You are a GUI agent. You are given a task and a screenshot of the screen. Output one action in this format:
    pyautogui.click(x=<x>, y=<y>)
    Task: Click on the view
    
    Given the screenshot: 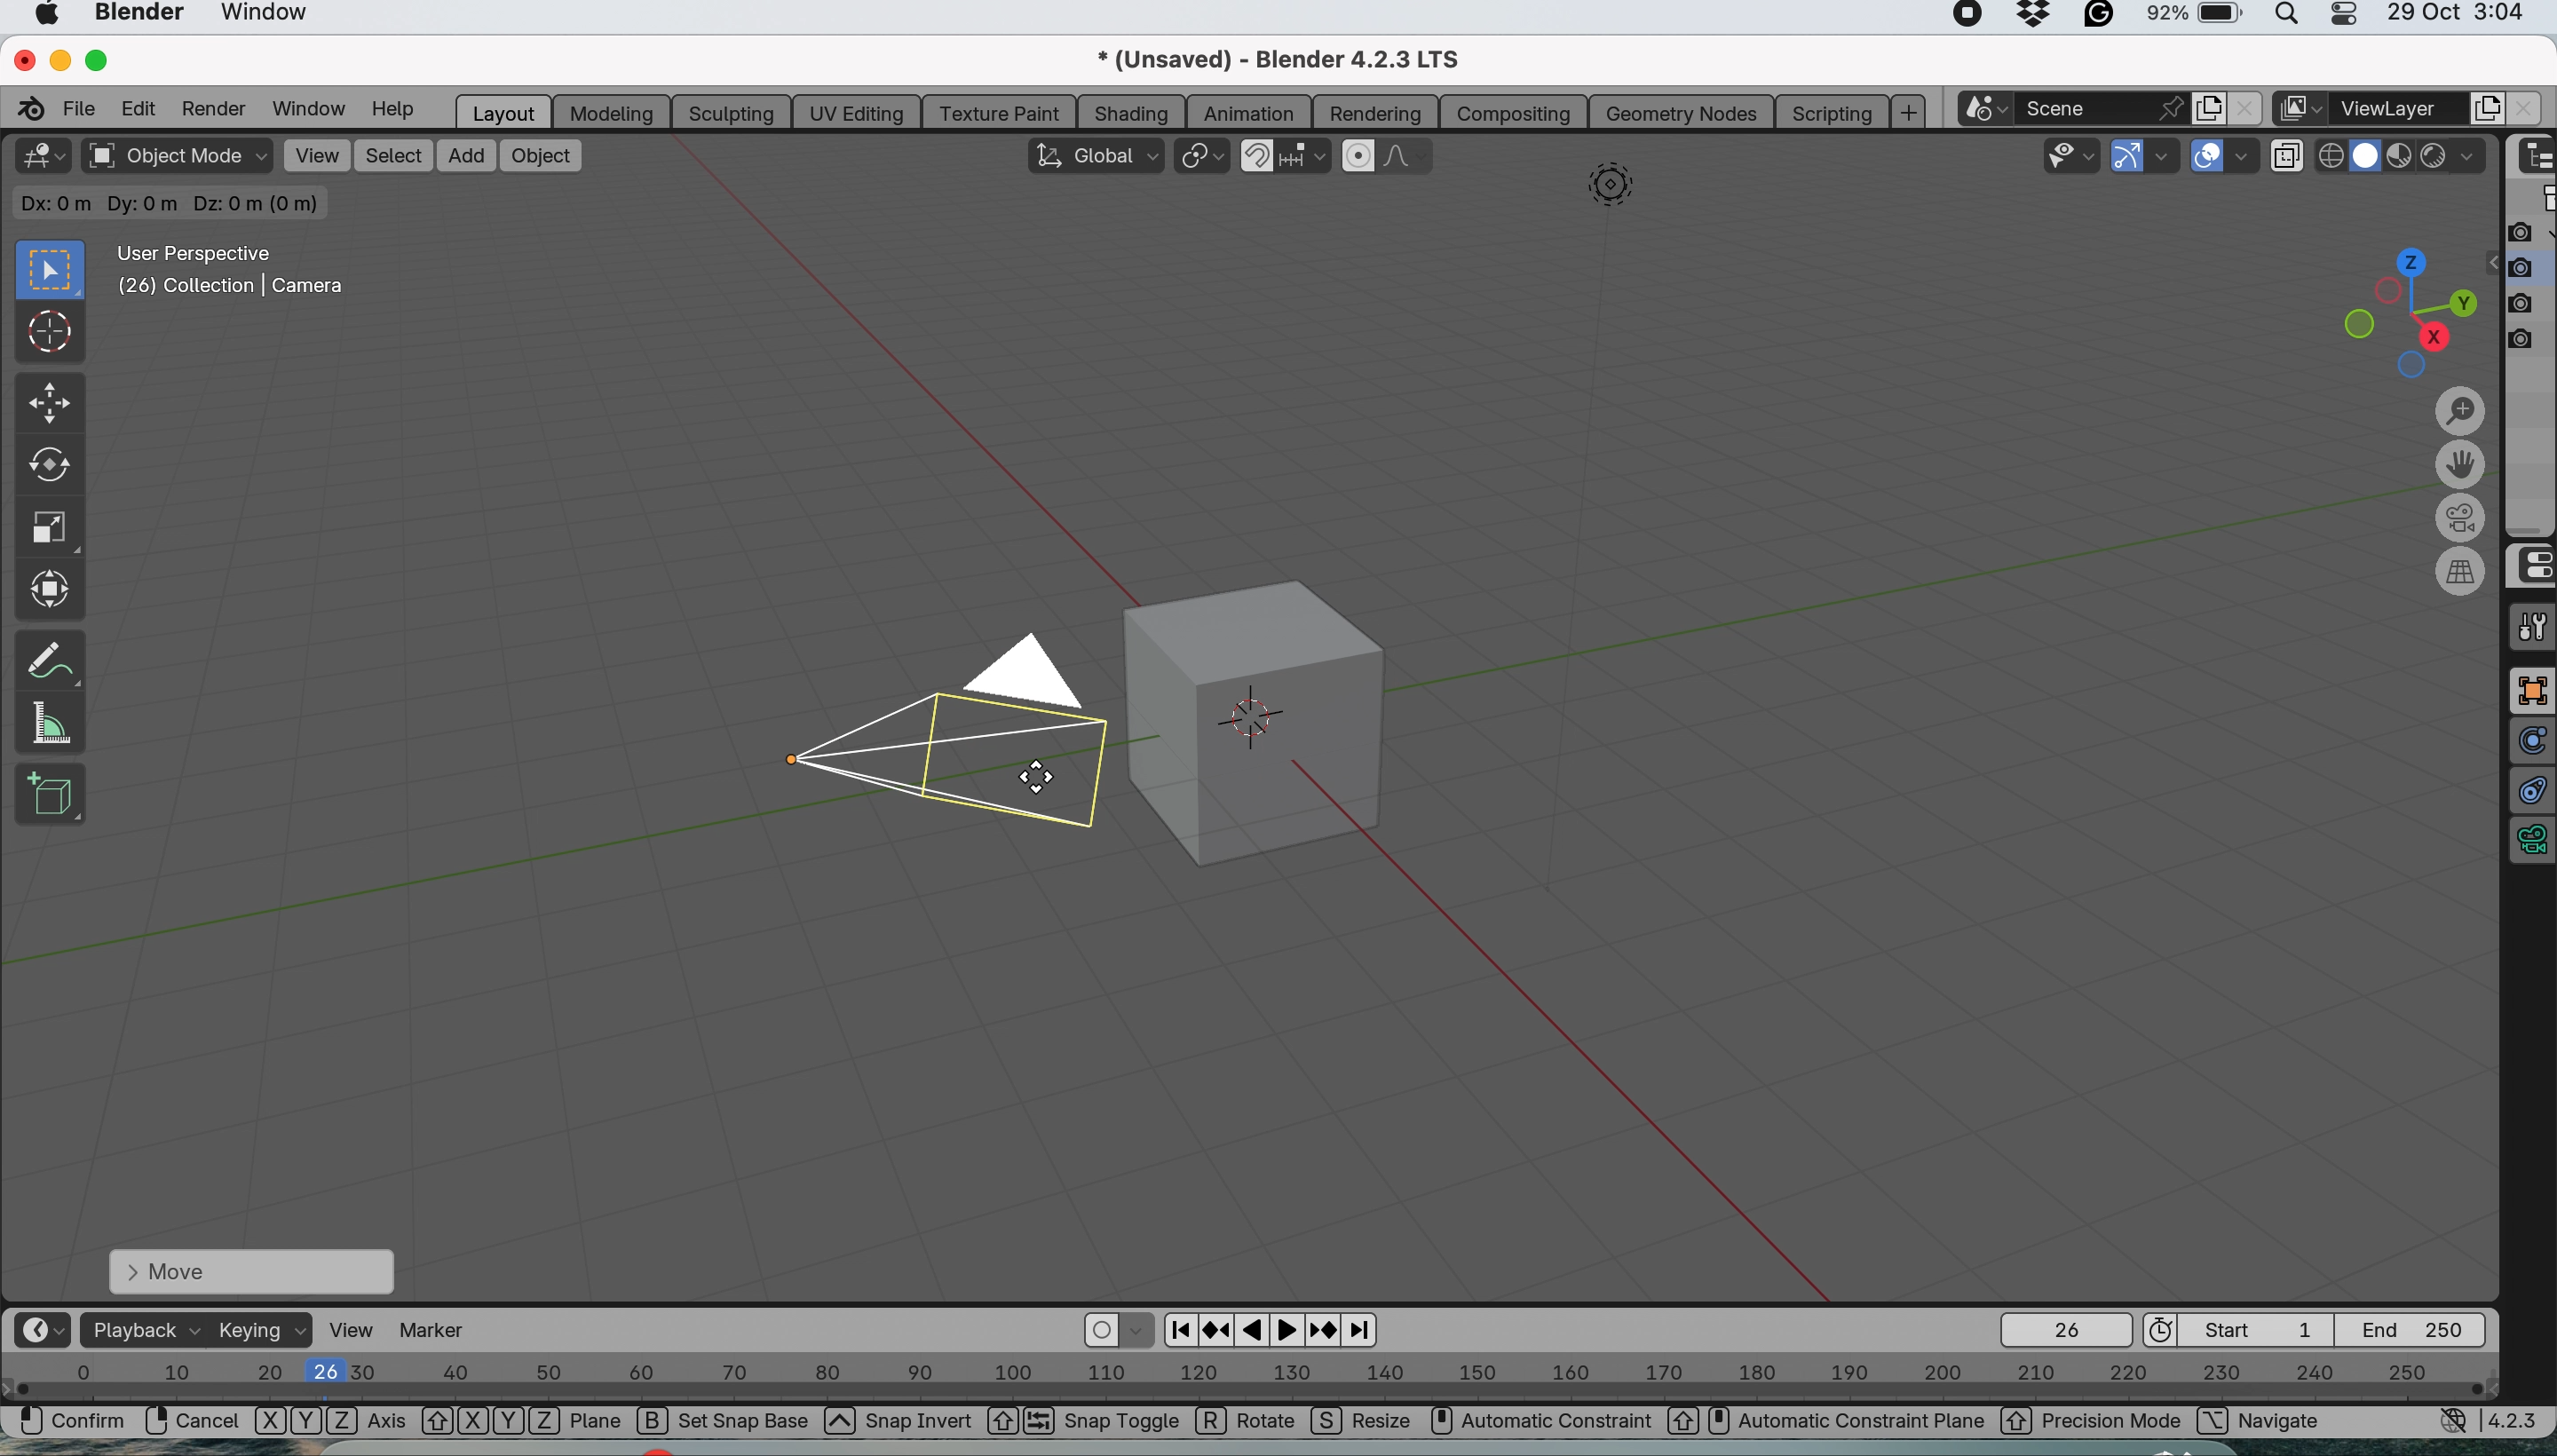 What is the action you would take?
    pyautogui.click(x=316, y=155)
    